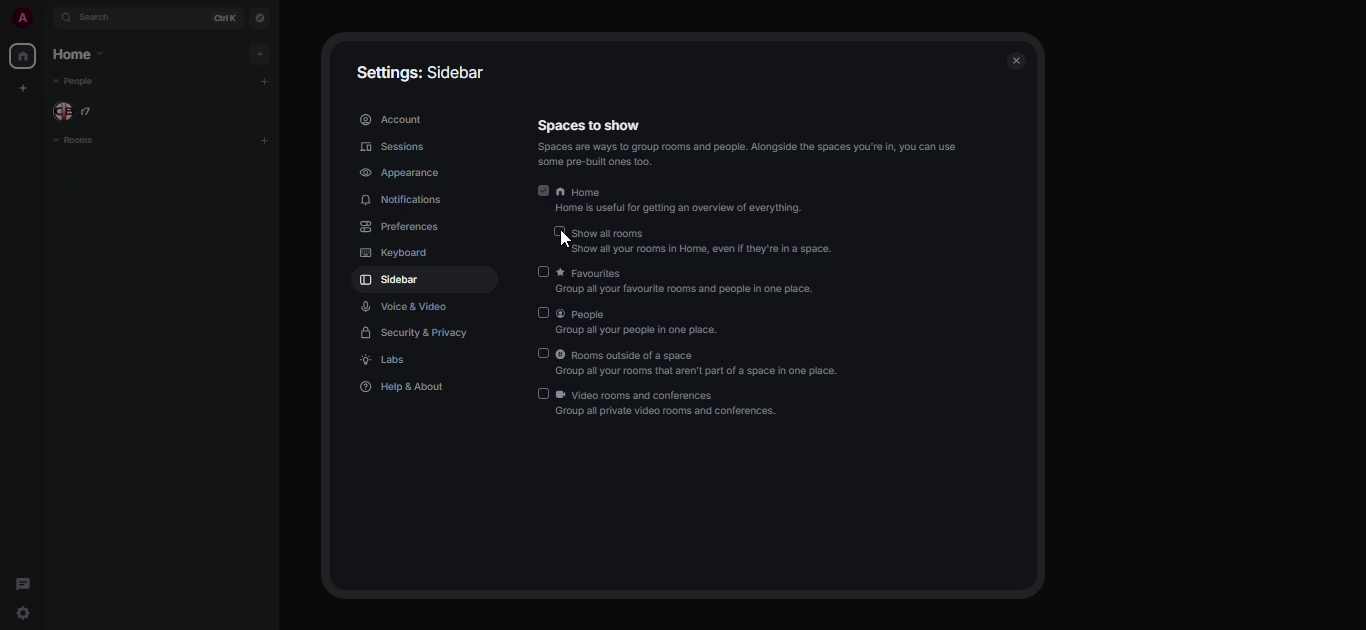 Image resolution: width=1366 pixels, height=630 pixels. What do you see at coordinates (543, 353) in the screenshot?
I see `disabled` at bounding box center [543, 353].